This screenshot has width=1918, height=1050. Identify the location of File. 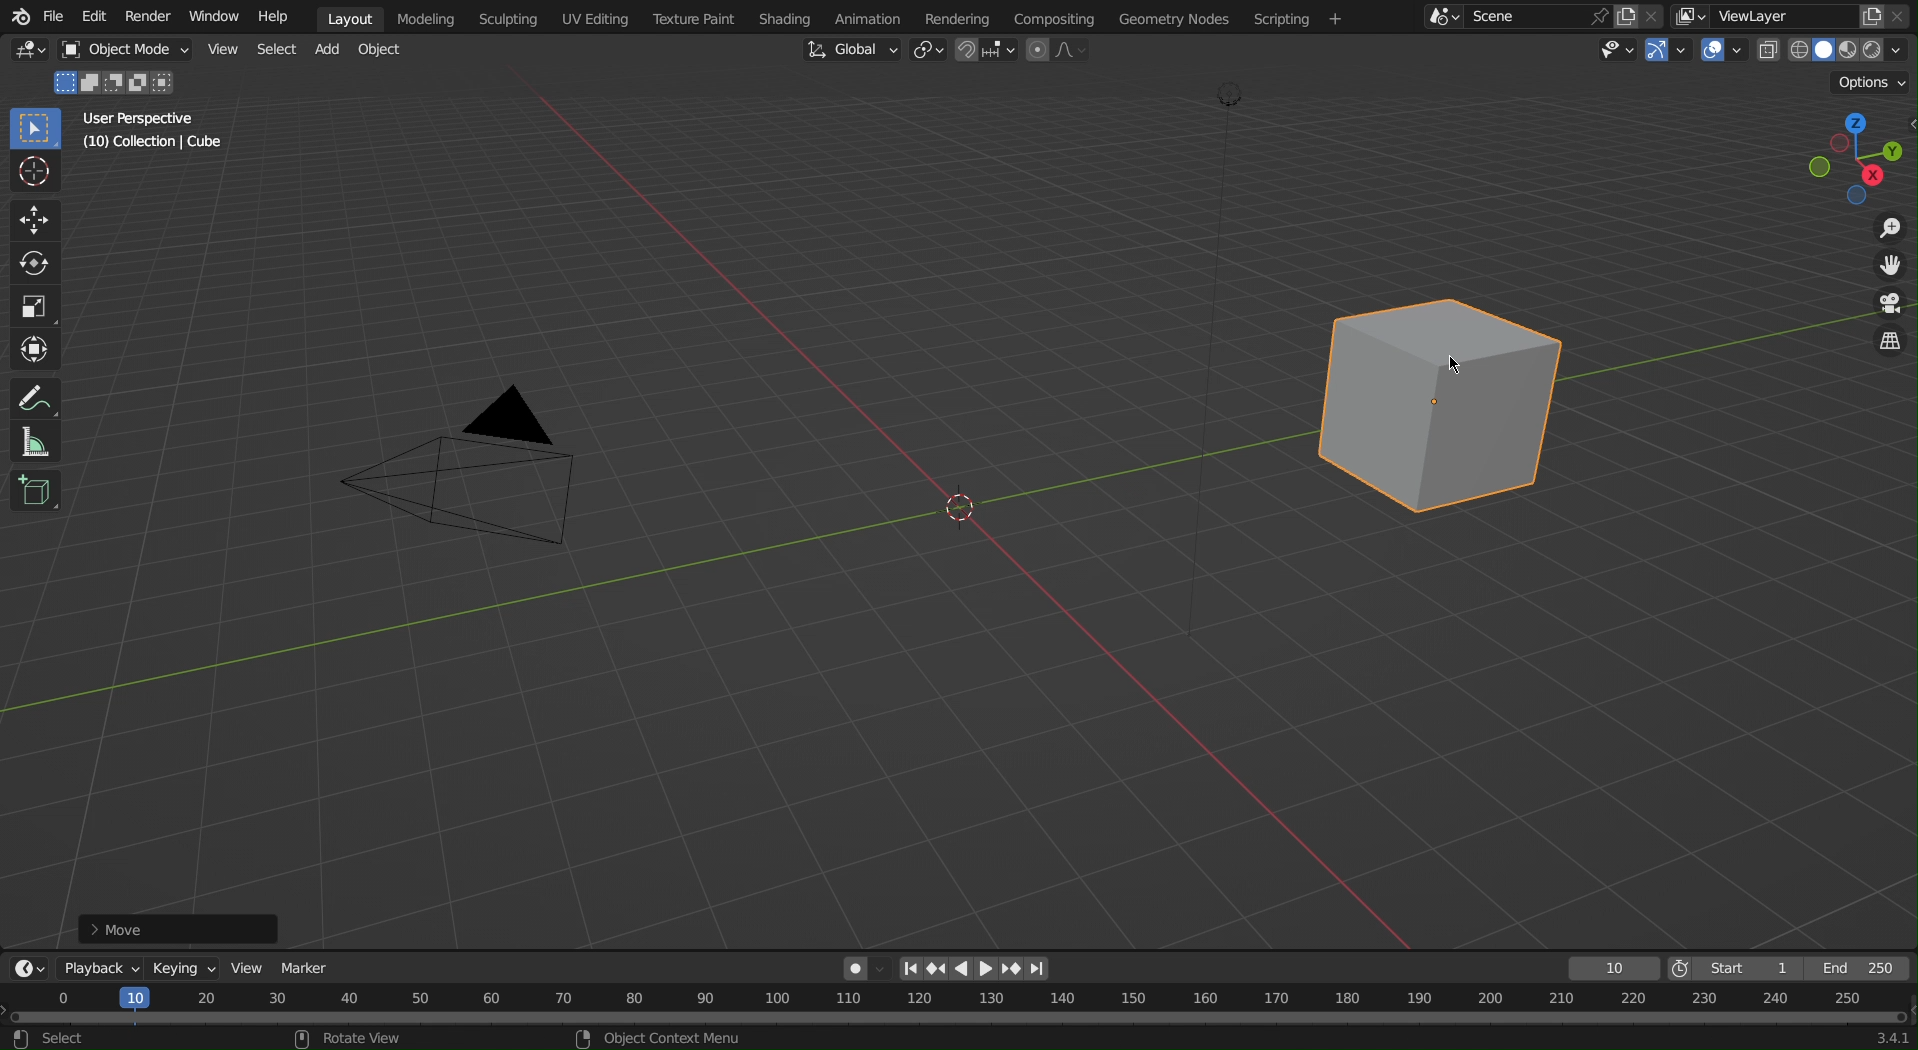
(53, 16).